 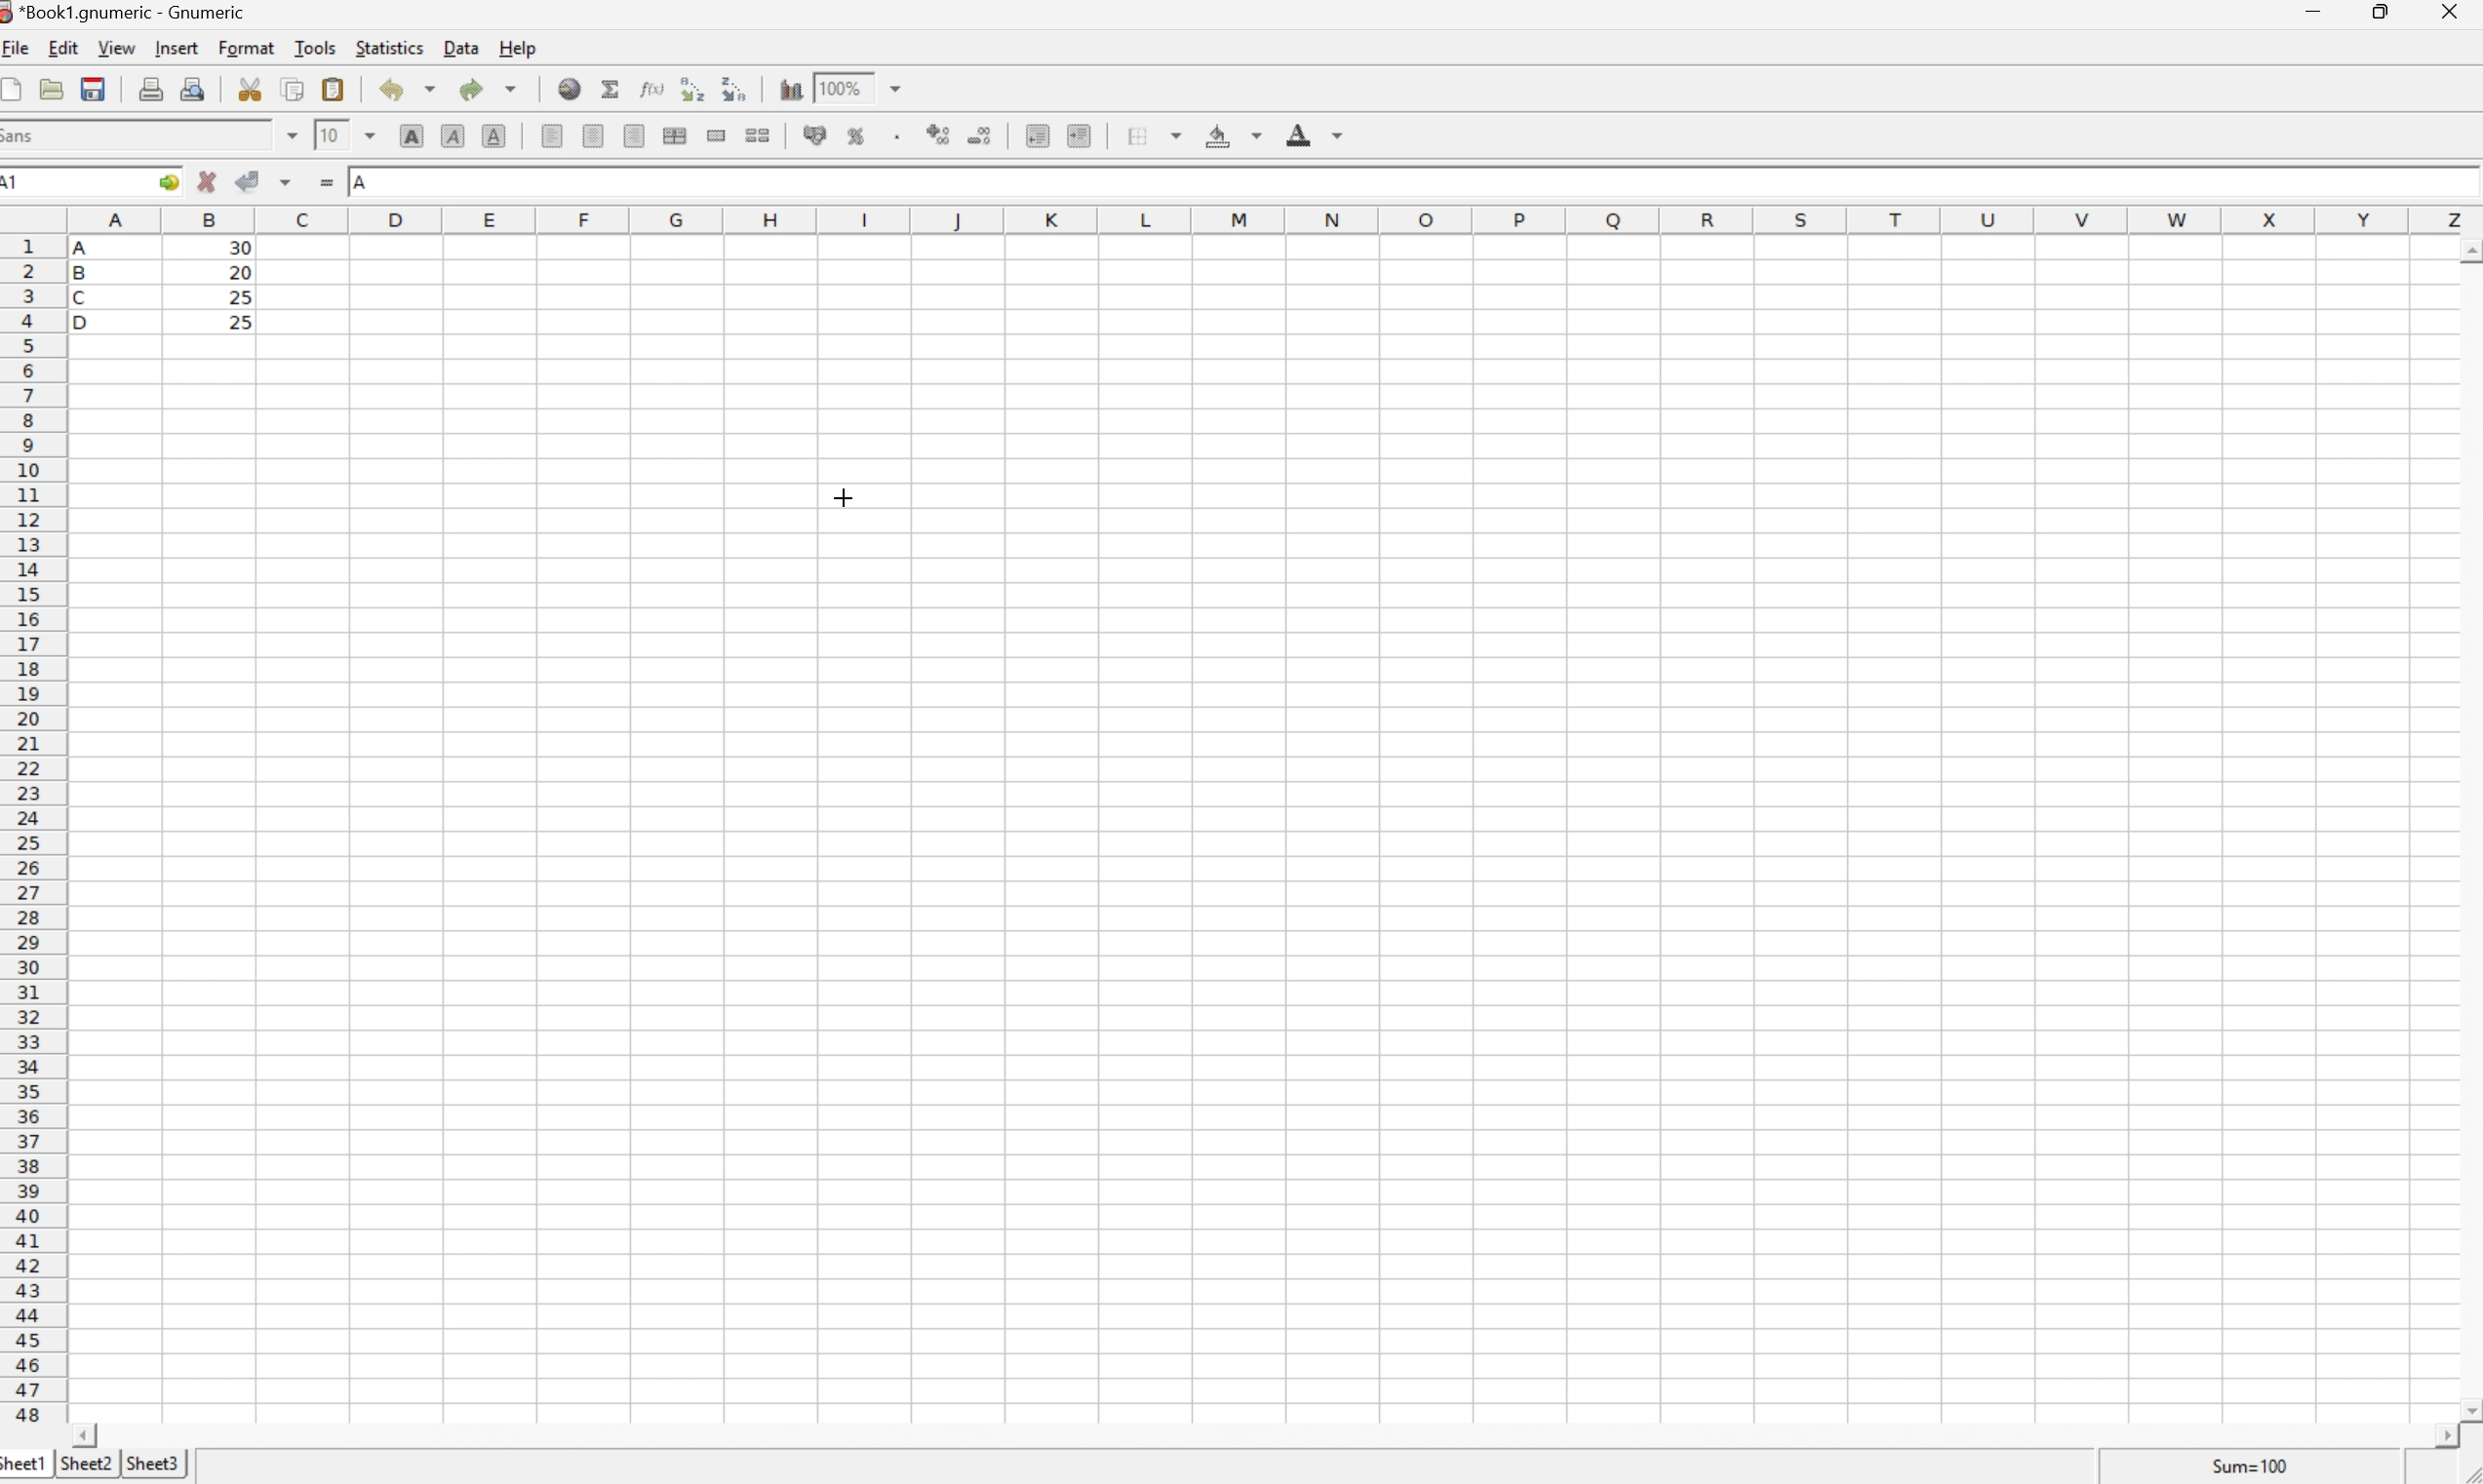 I want to click on Merge a range of cells, so click(x=717, y=137).